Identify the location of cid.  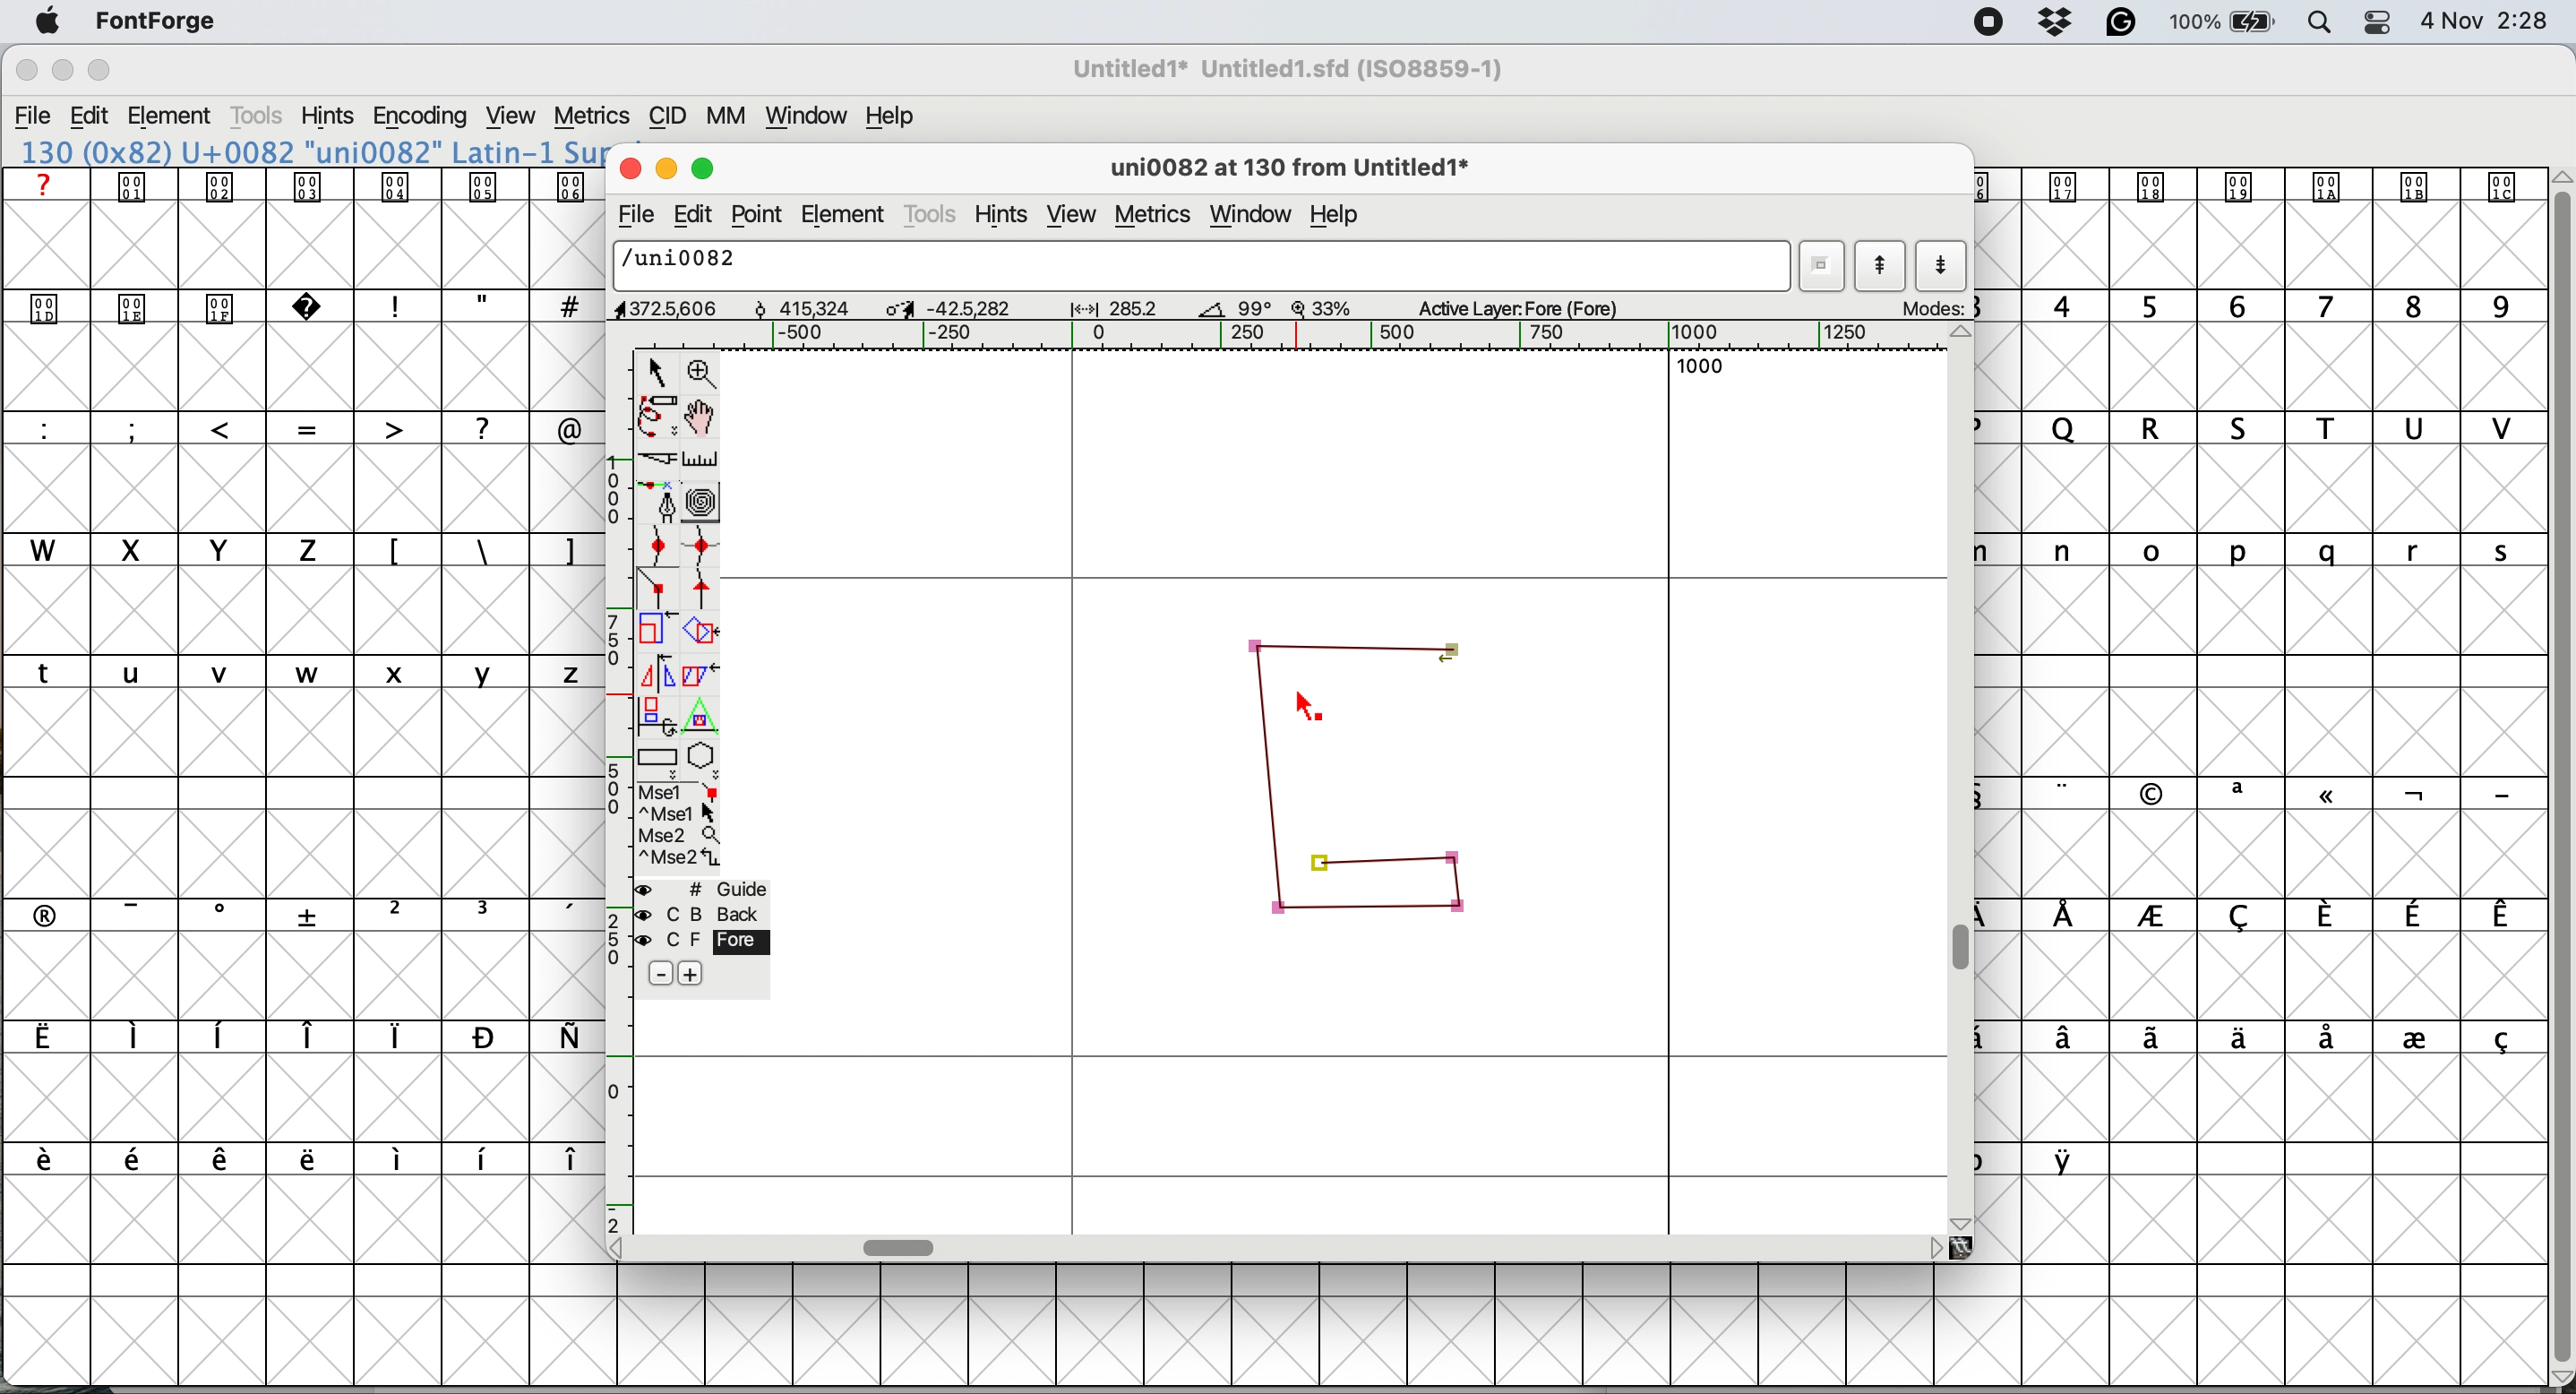
(667, 116).